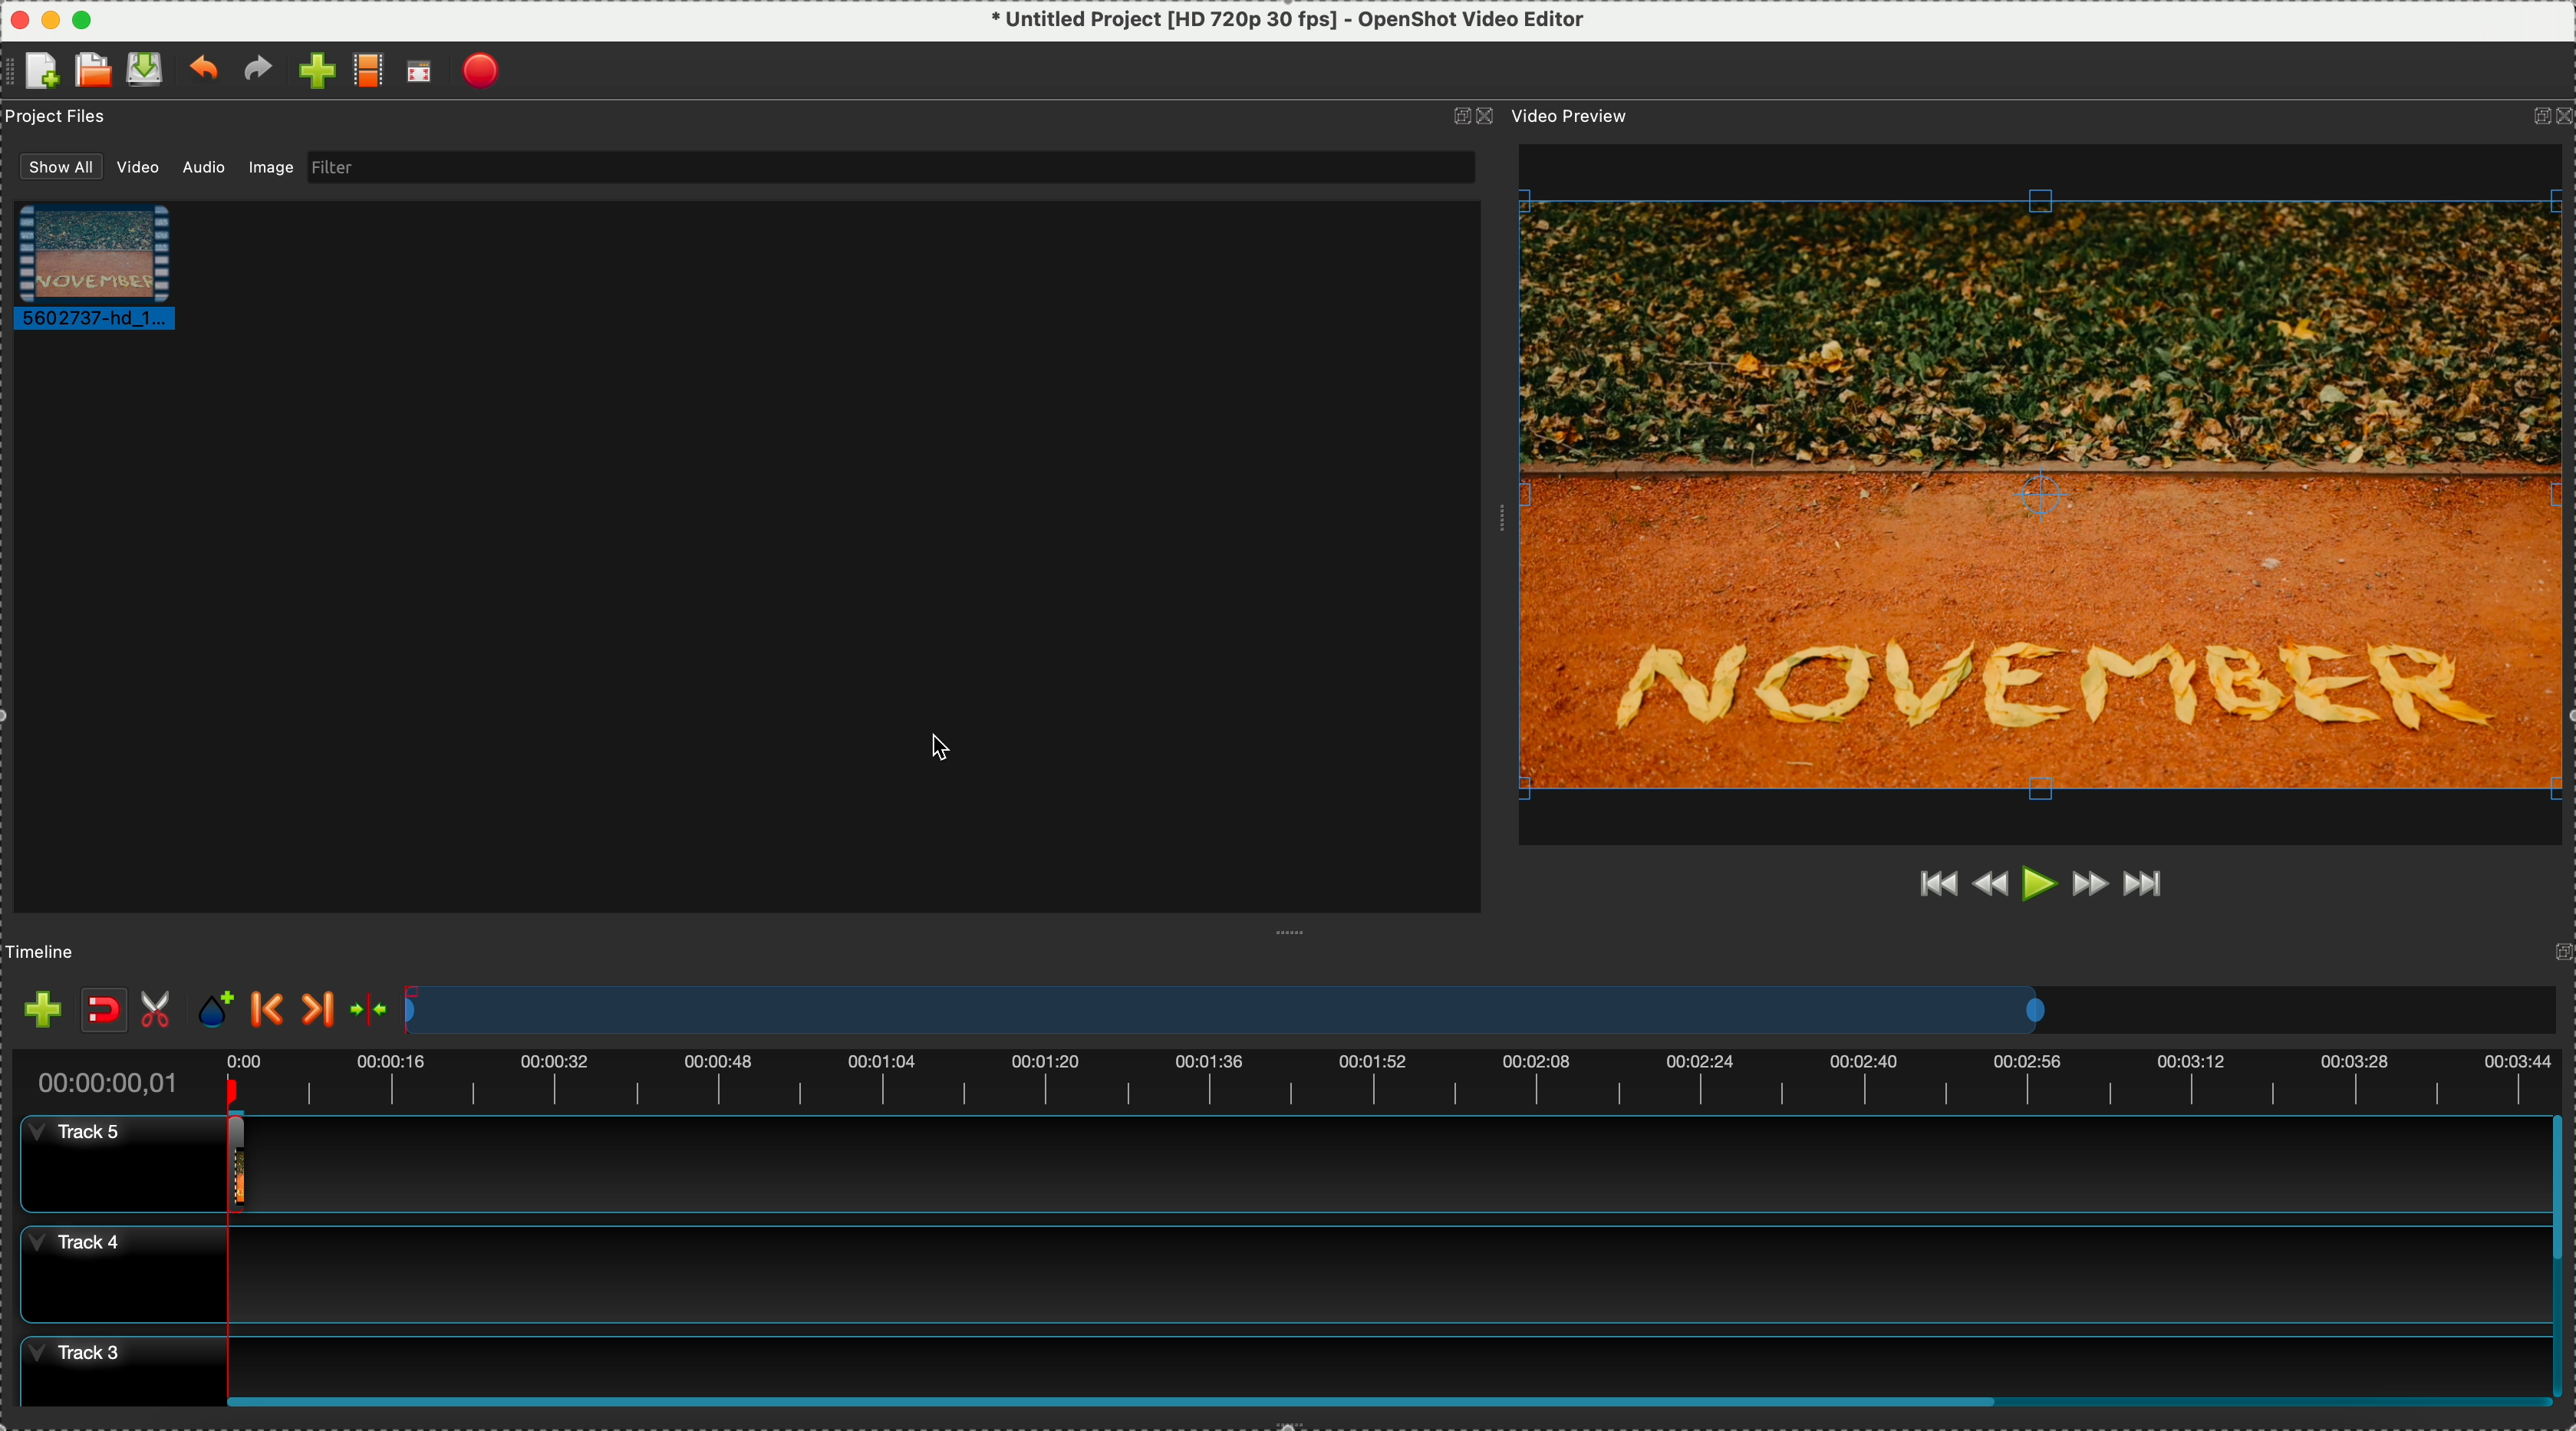  What do you see at coordinates (2560, 1252) in the screenshot?
I see `scroll bar` at bounding box center [2560, 1252].